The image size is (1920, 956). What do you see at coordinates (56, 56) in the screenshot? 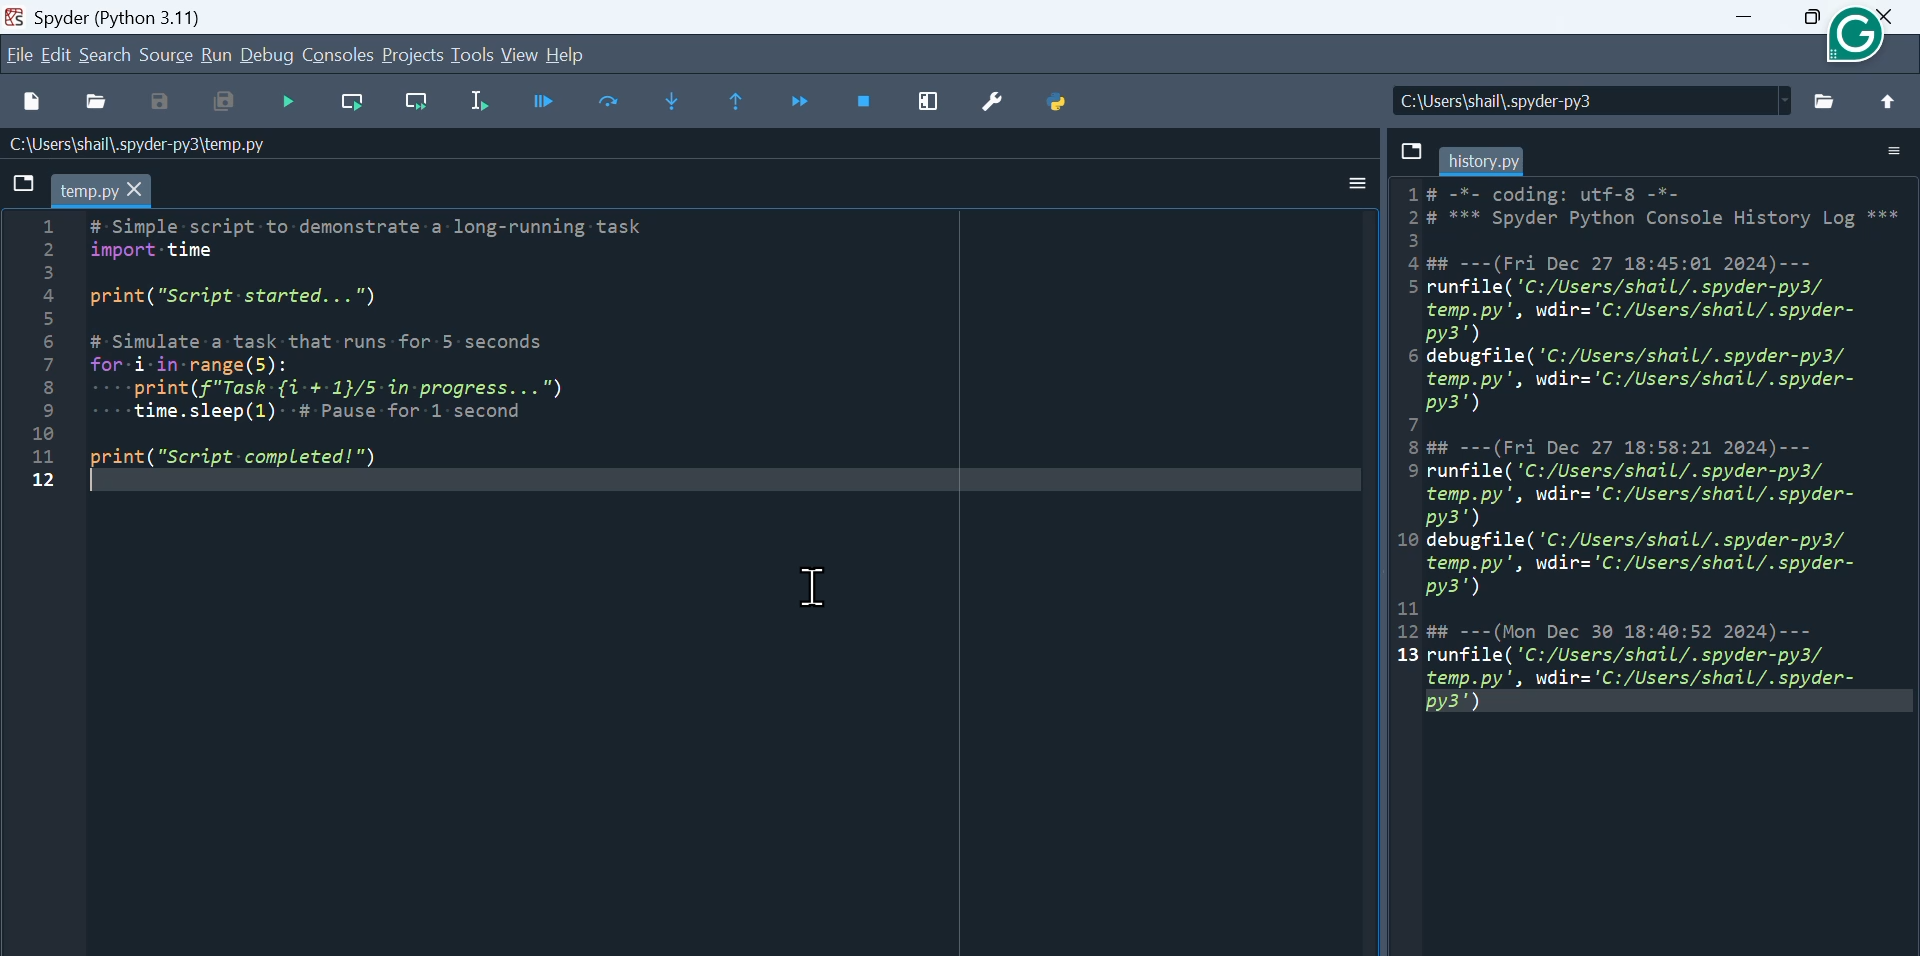
I see `Edit` at bounding box center [56, 56].